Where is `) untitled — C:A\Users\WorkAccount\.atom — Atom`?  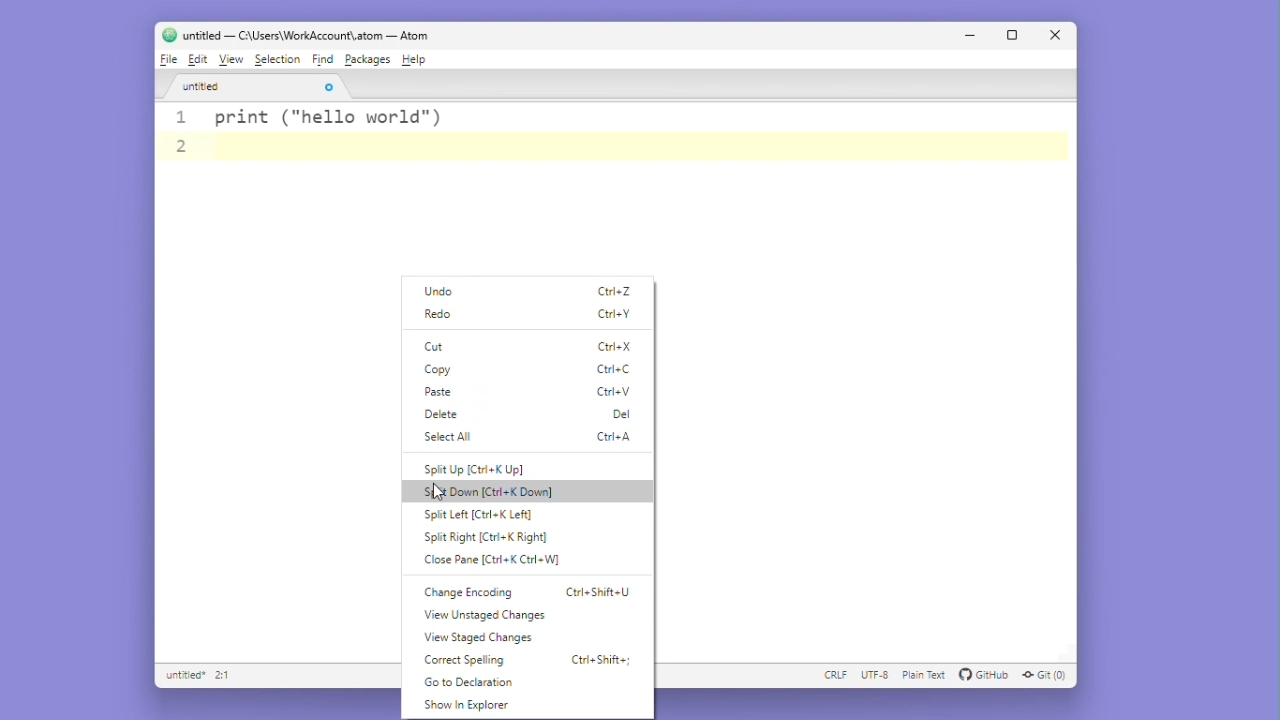
) untitled — C:A\Users\WorkAccount\.atom — Atom is located at coordinates (309, 35).